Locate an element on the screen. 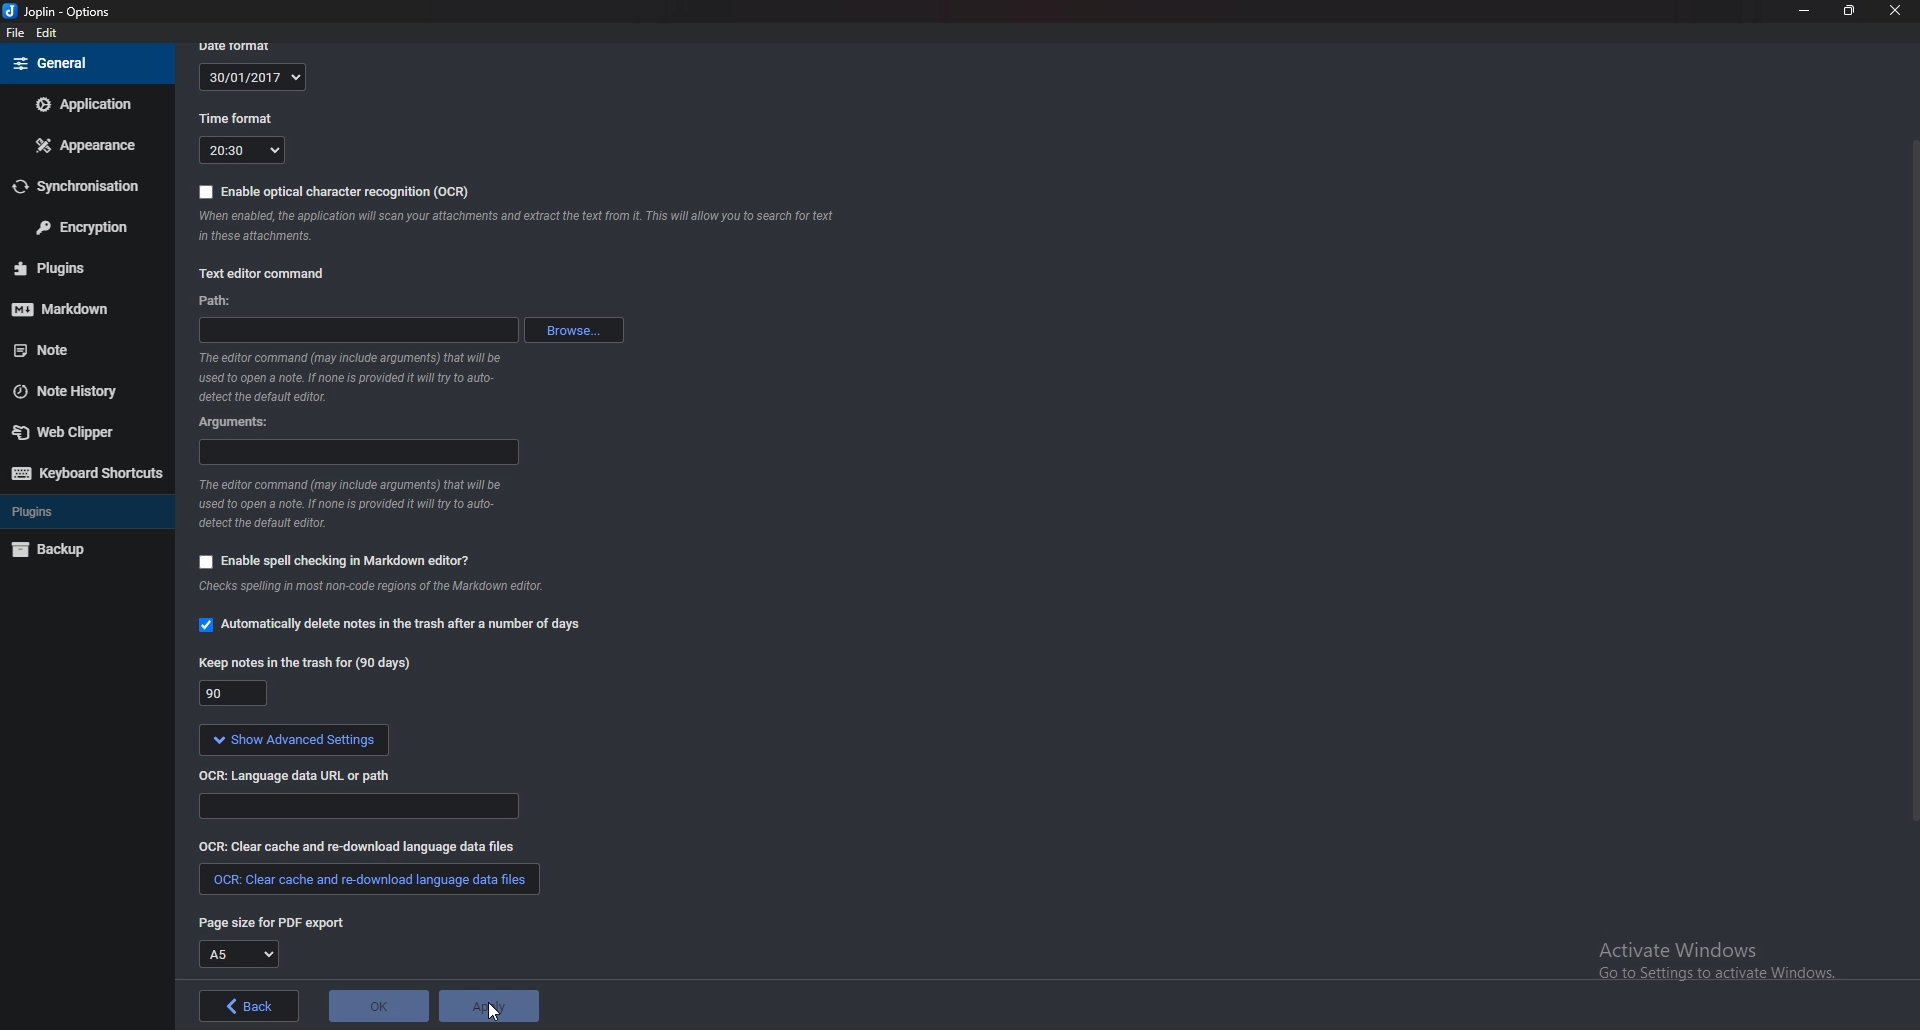  30/01/2017 is located at coordinates (252, 78).